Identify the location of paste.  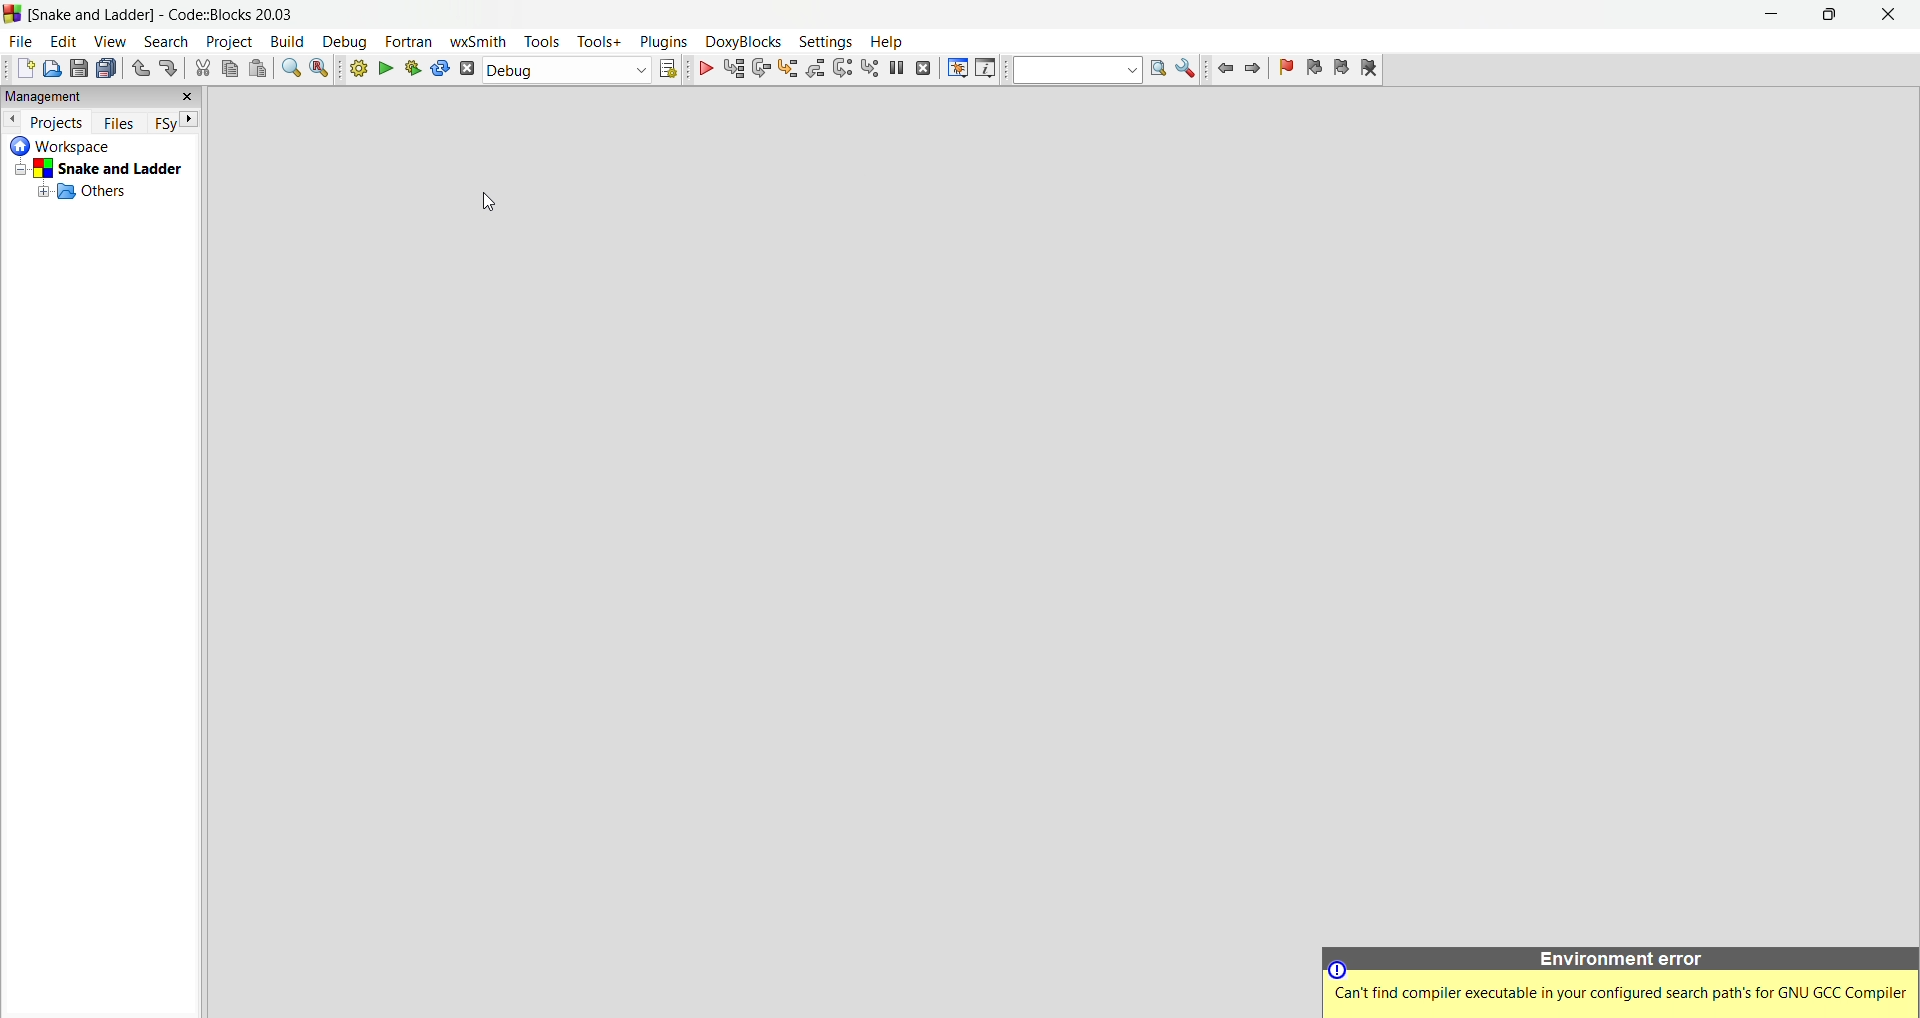
(261, 68).